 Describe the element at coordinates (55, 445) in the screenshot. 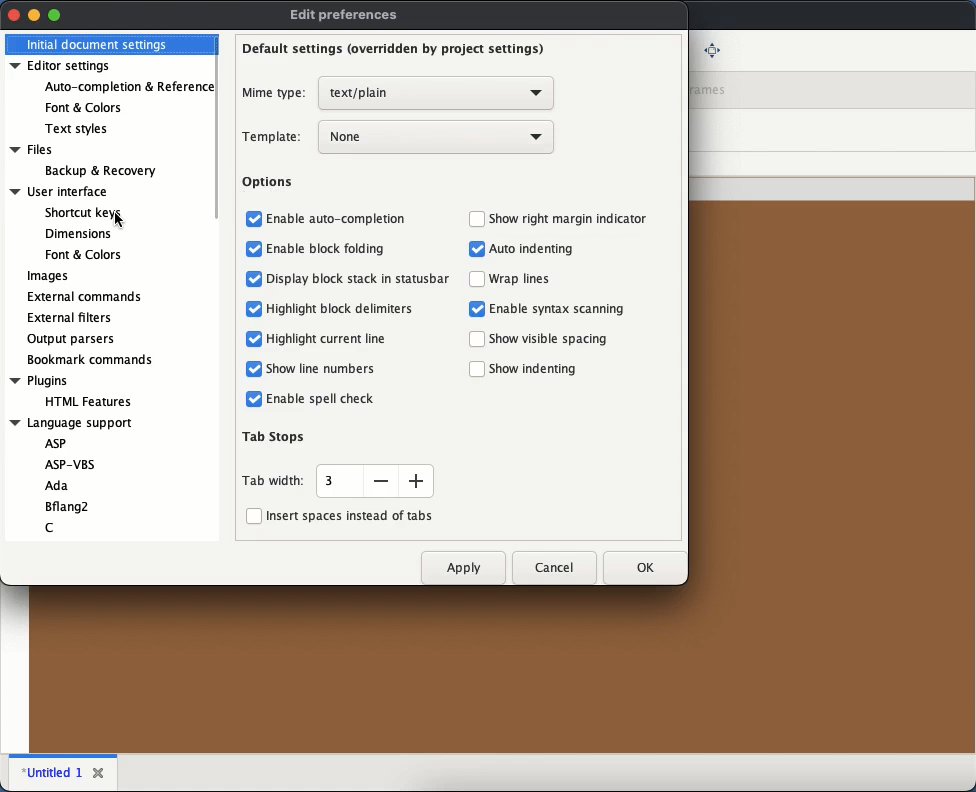

I see `ASP` at that location.